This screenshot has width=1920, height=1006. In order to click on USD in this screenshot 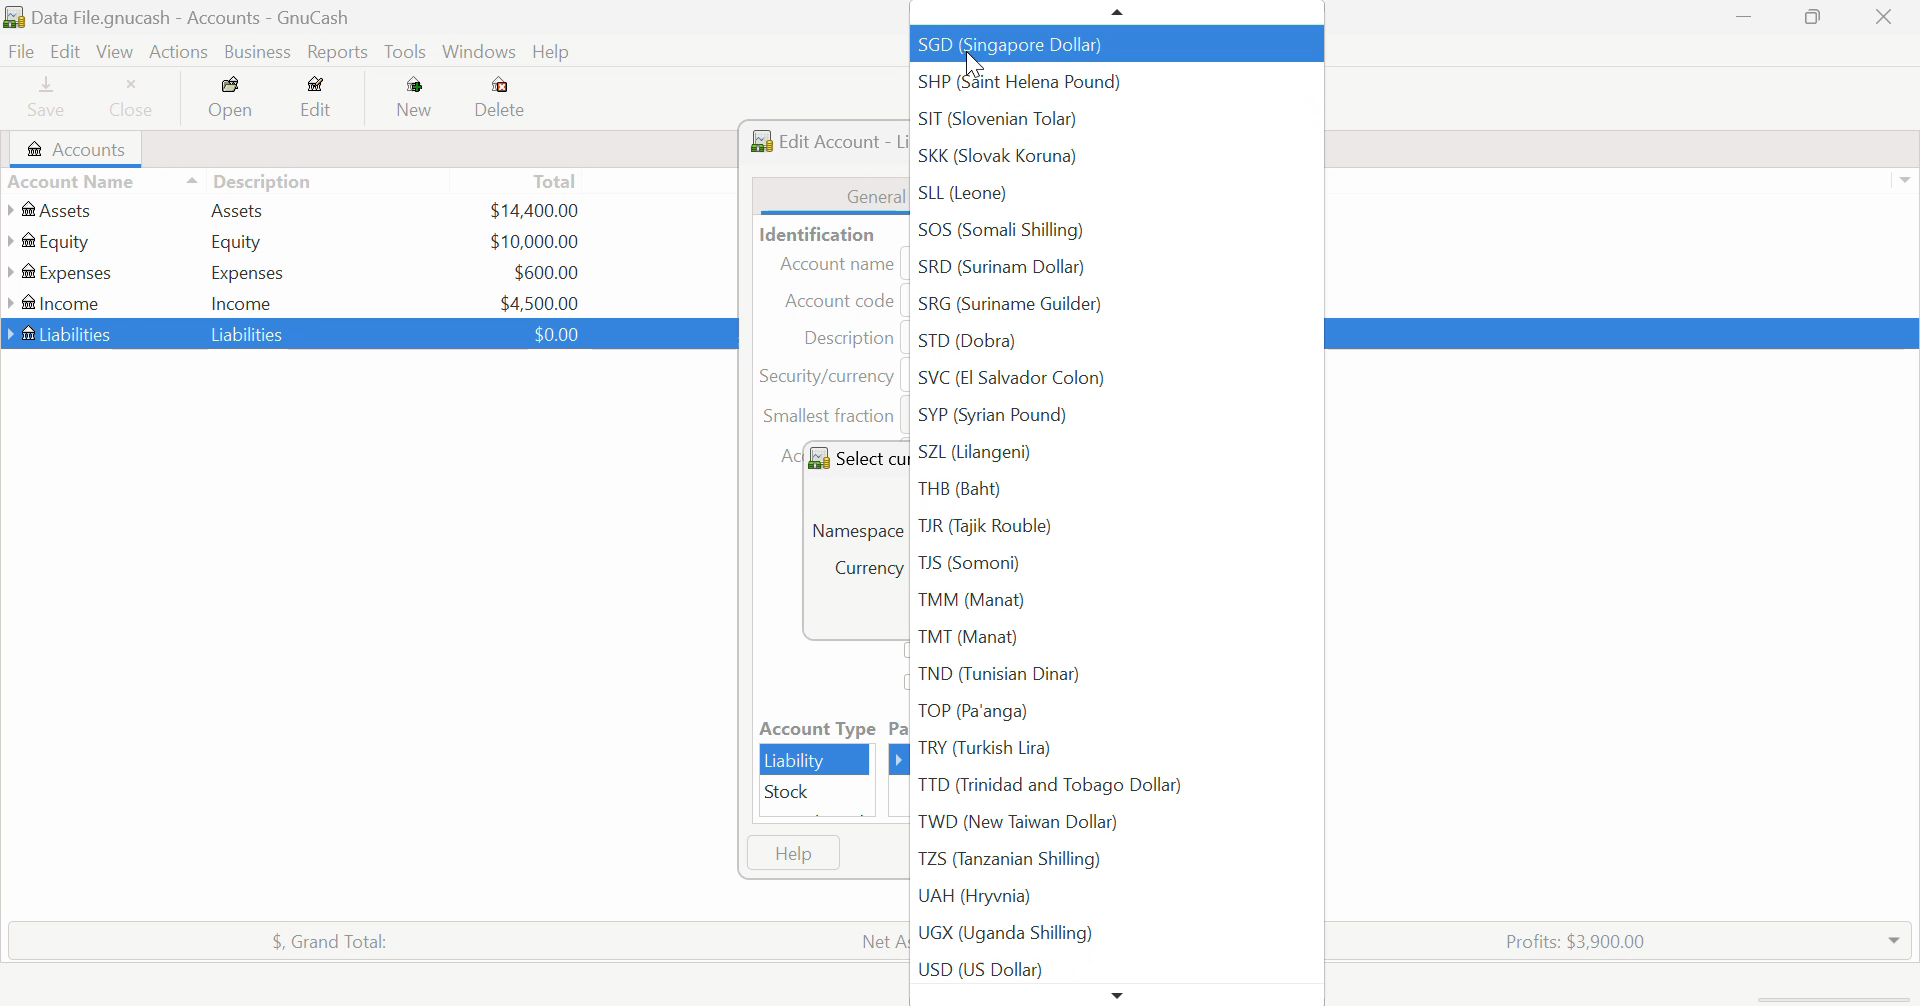, I will do `click(551, 333)`.